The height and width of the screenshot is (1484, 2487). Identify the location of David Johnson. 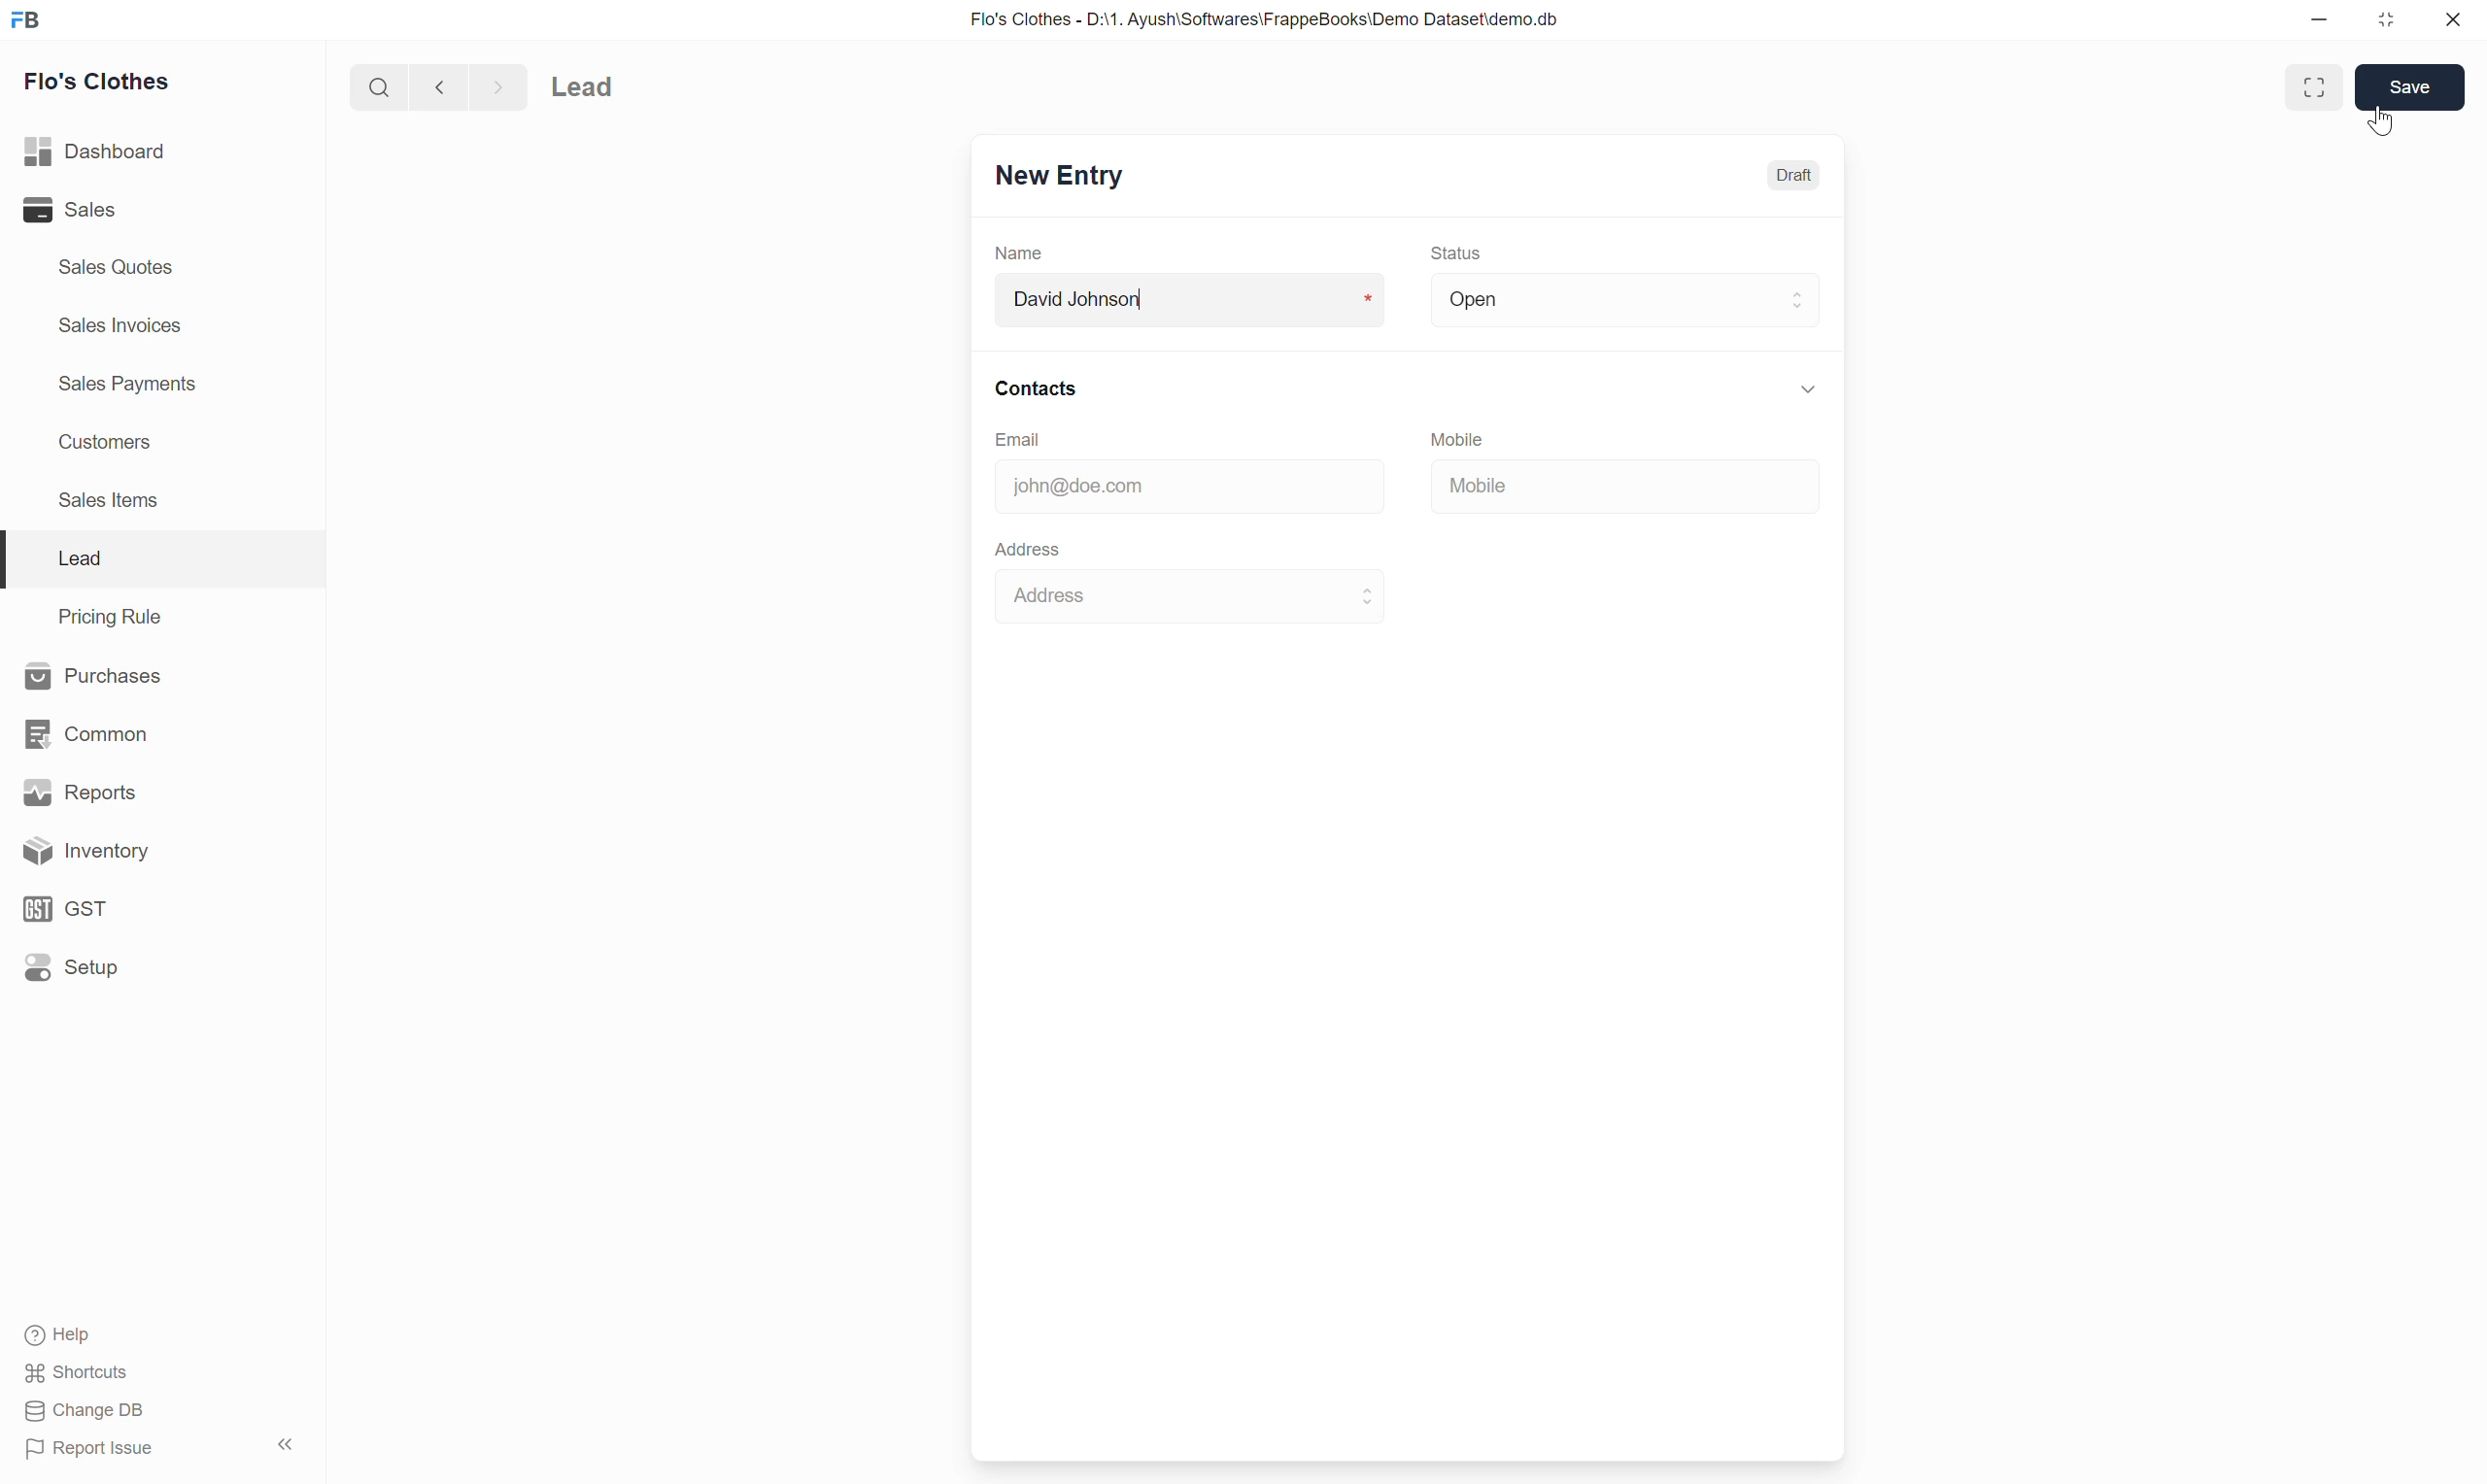
(1193, 303).